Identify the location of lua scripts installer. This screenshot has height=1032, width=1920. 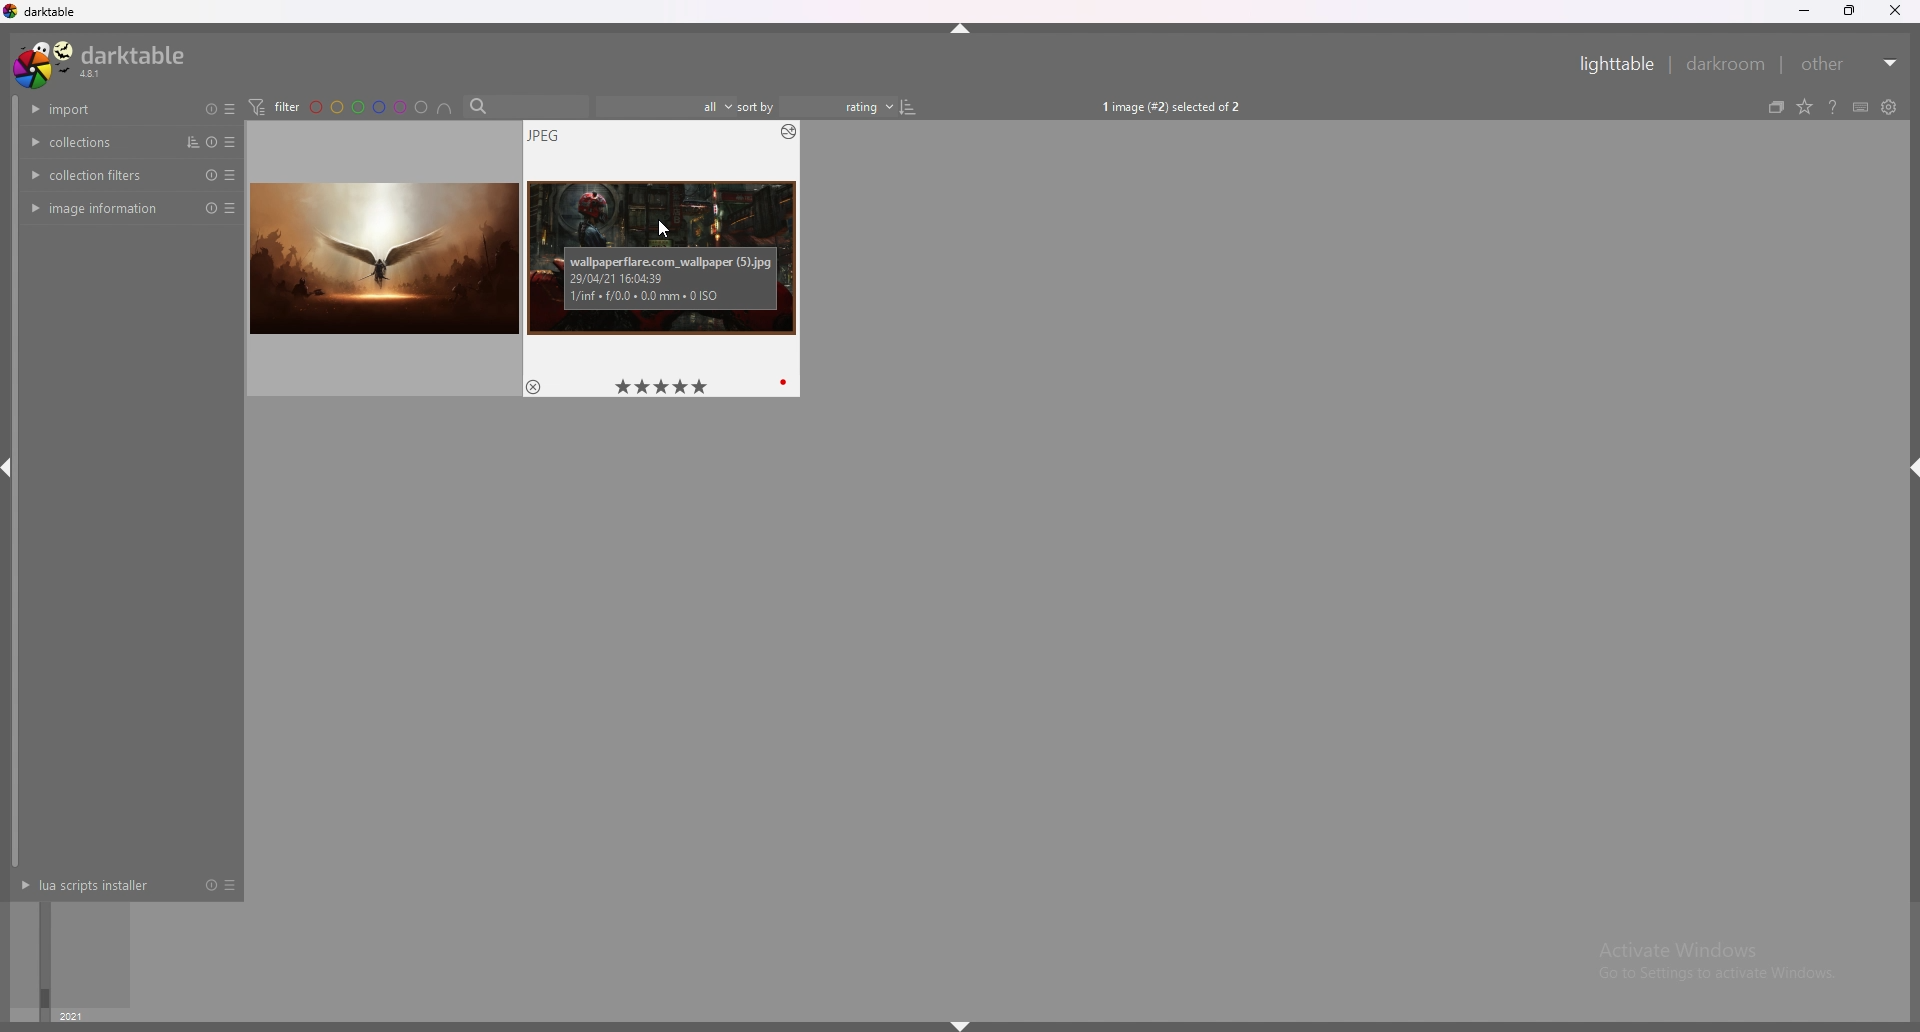
(97, 884).